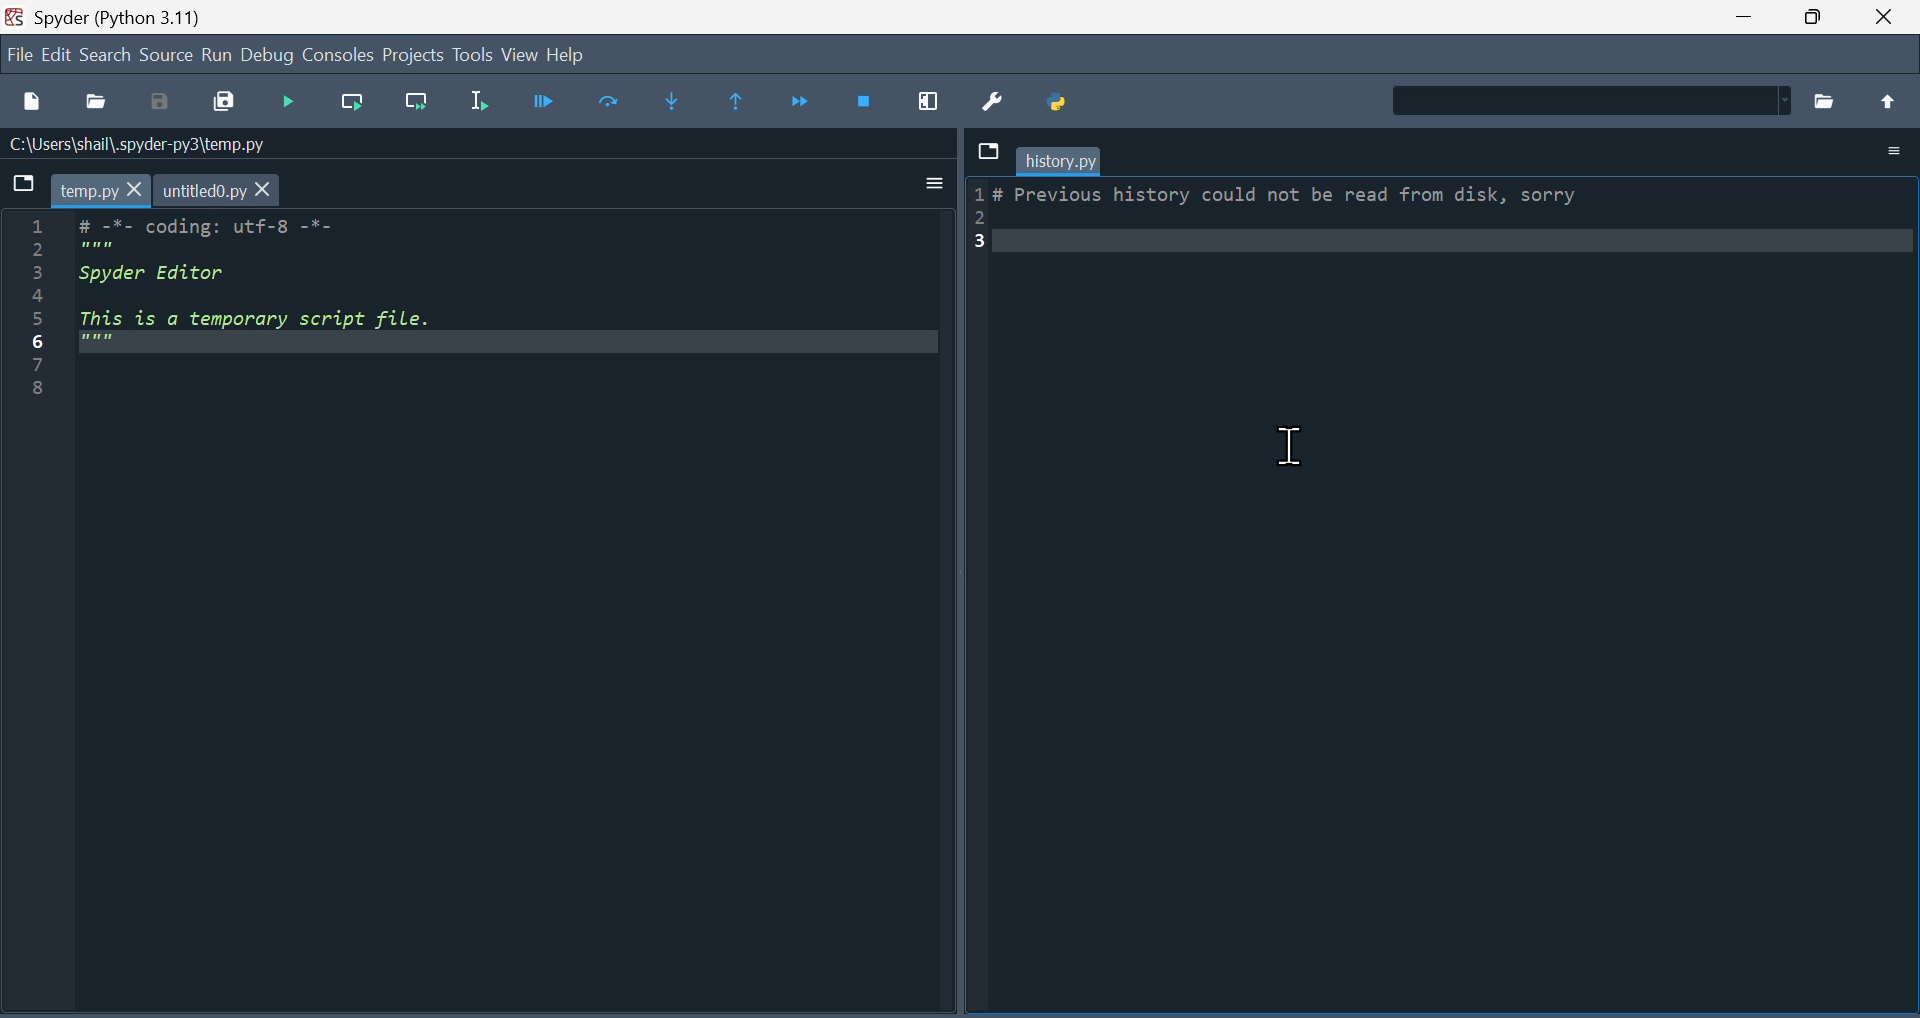  What do you see at coordinates (337, 52) in the screenshot?
I see `Consol` at bounding box center [337, 52].